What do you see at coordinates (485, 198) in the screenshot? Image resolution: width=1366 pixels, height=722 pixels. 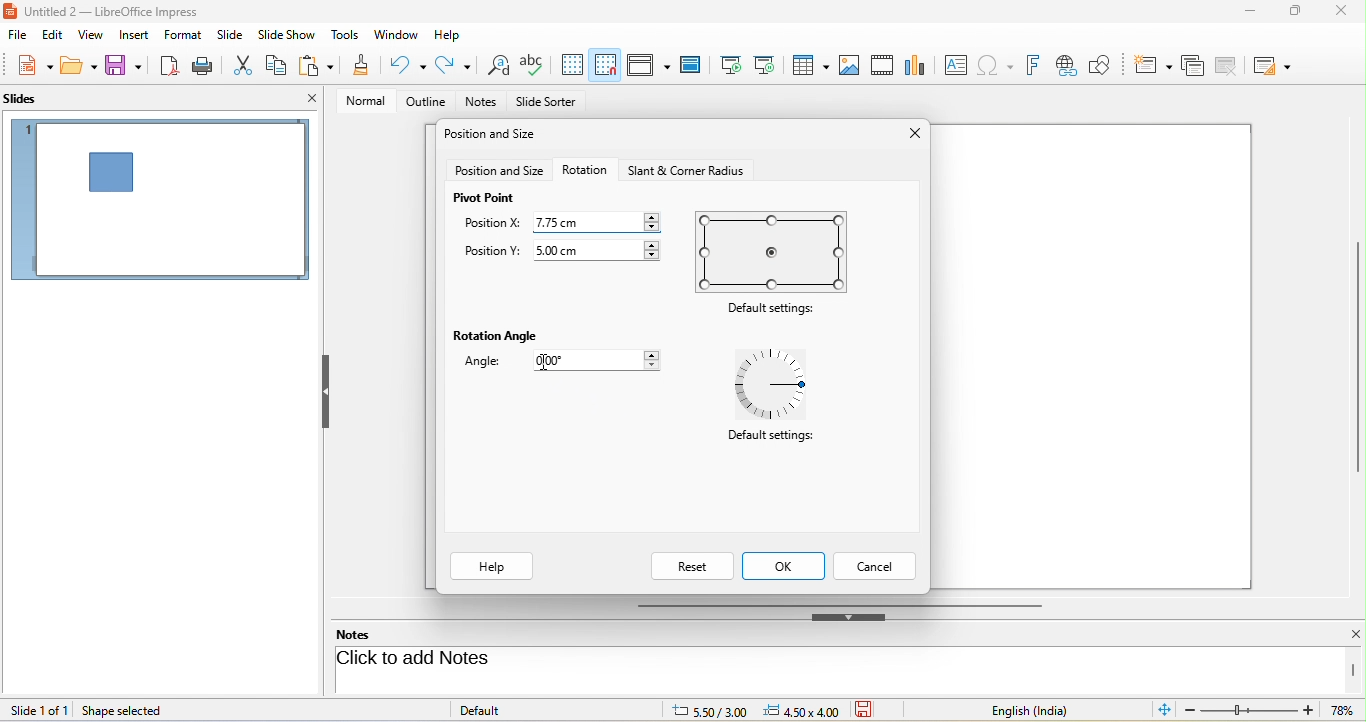 I see `pivot point` at bounding box center [485, 198].